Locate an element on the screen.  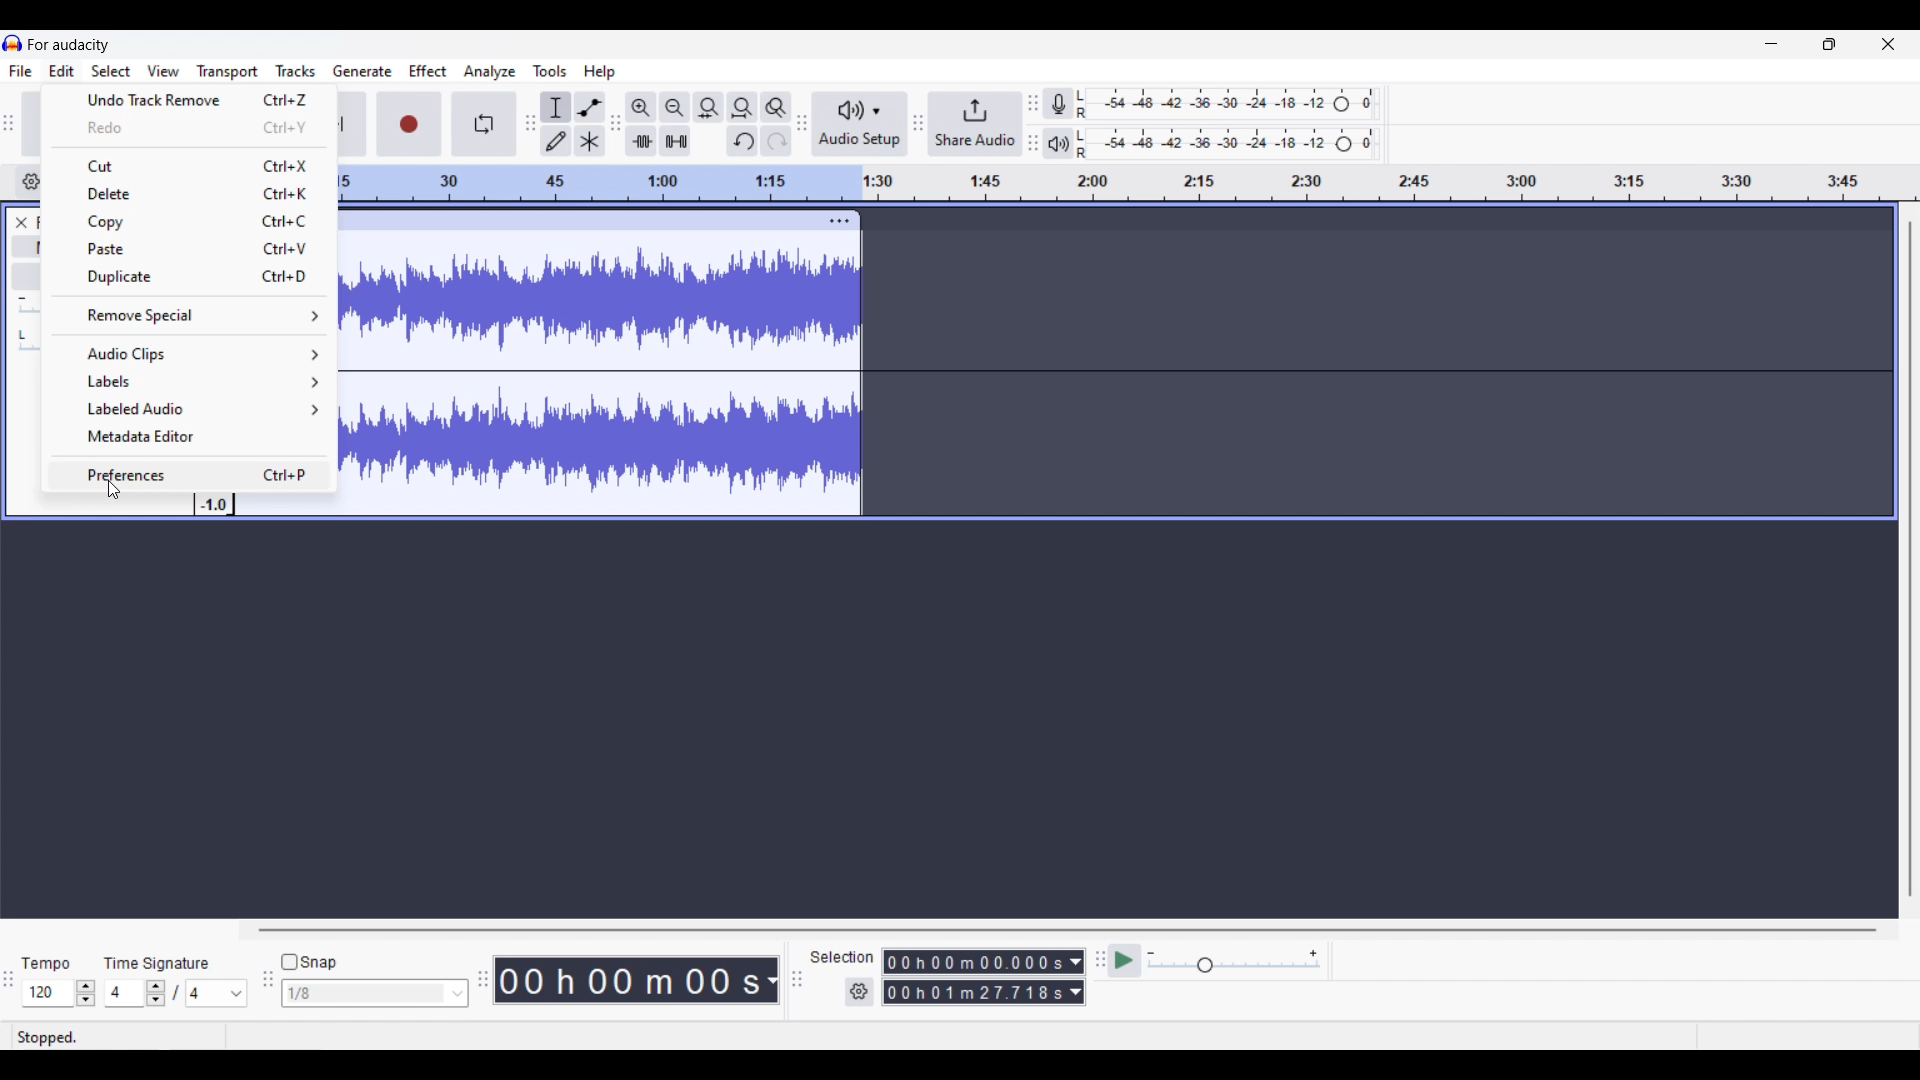
Undo track remove is located at coordinates (193, 99).